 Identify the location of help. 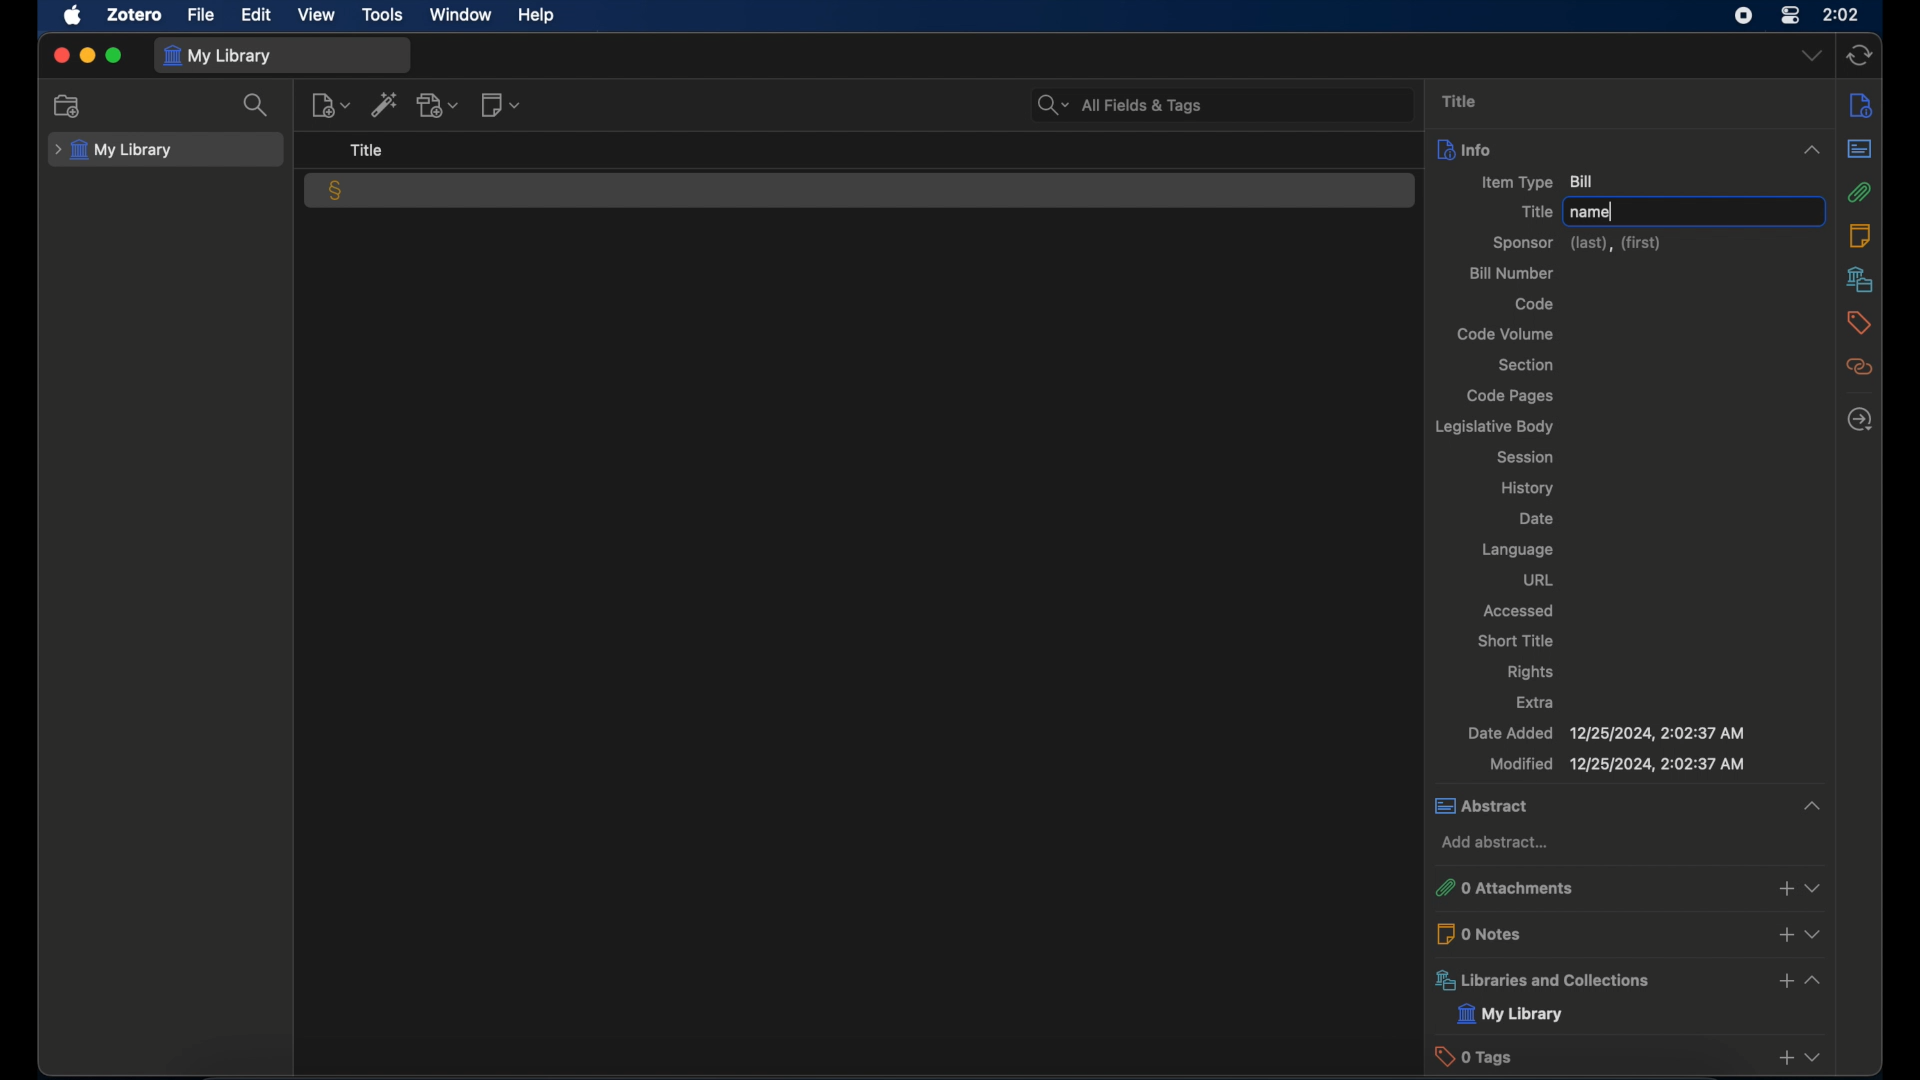
(536, 16).